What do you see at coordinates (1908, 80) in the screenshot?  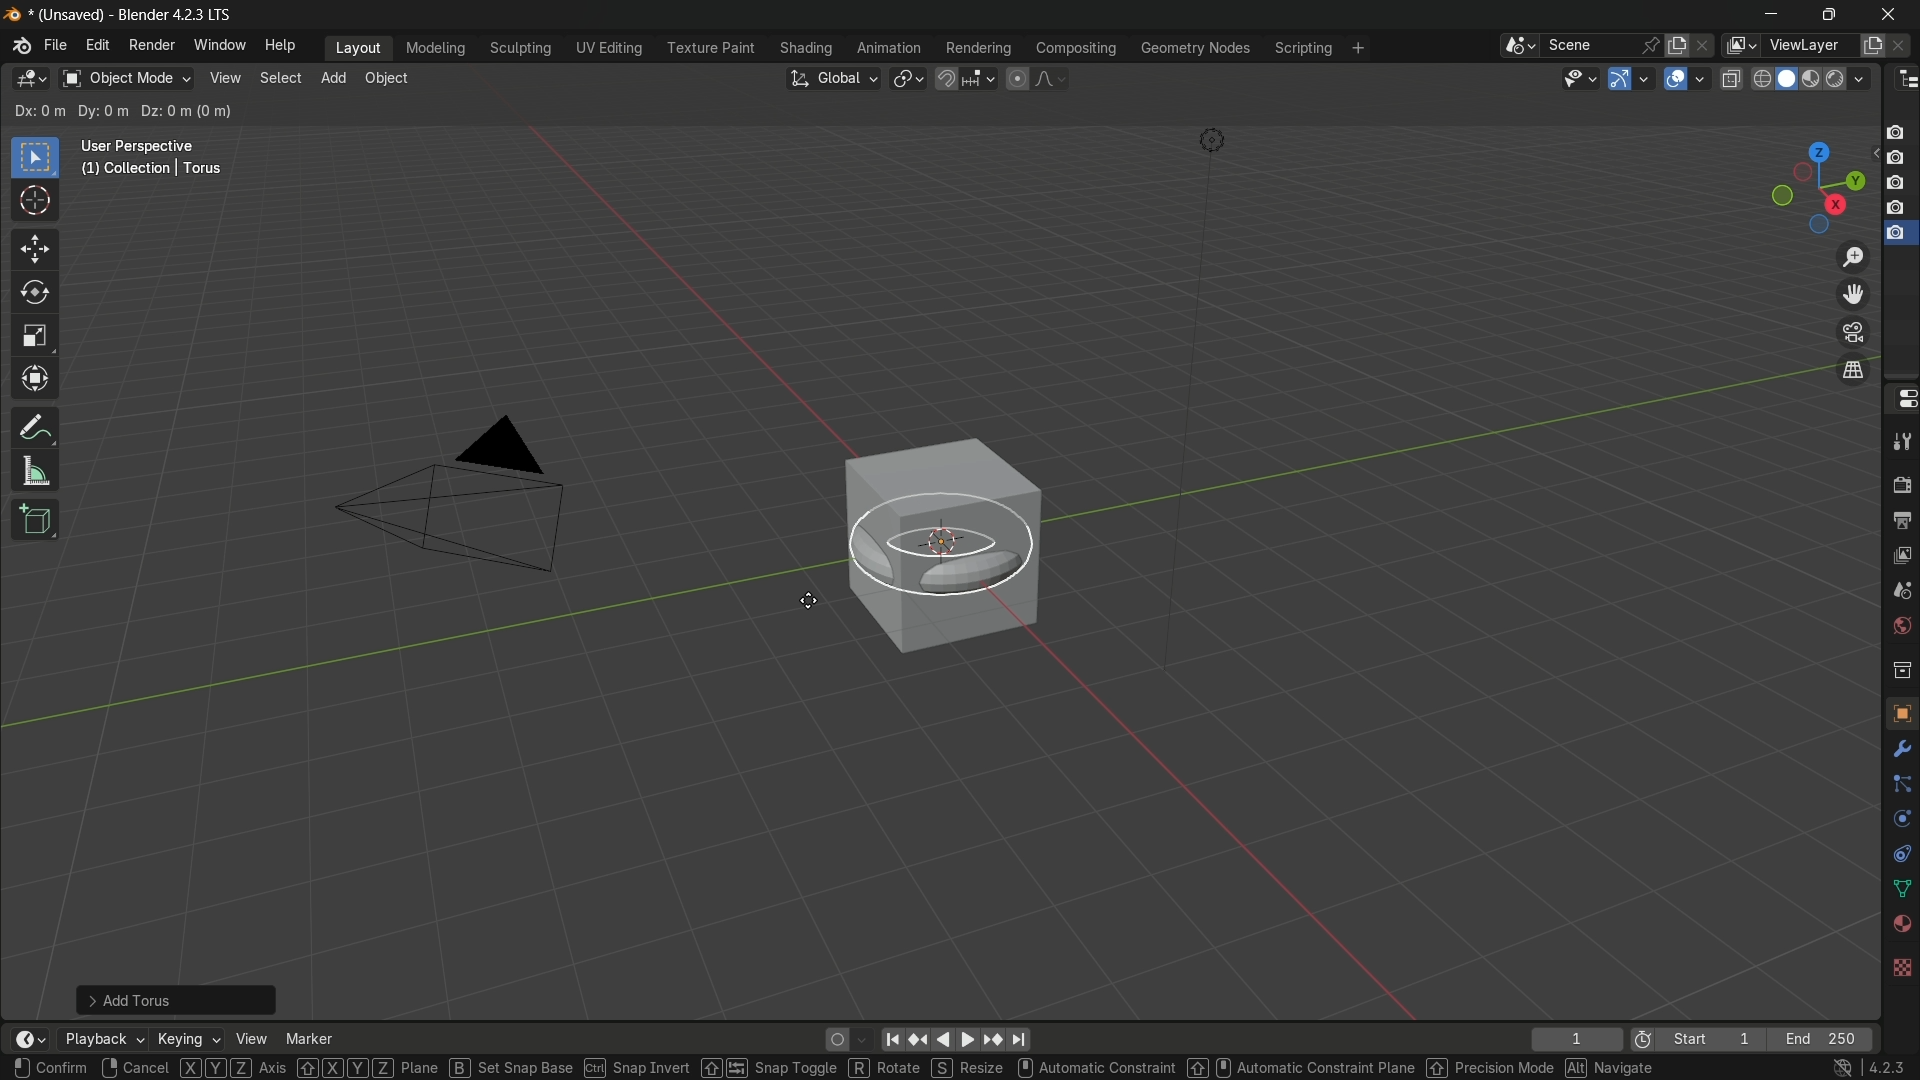 I see `outliner` at bounding box center [1908, 80].